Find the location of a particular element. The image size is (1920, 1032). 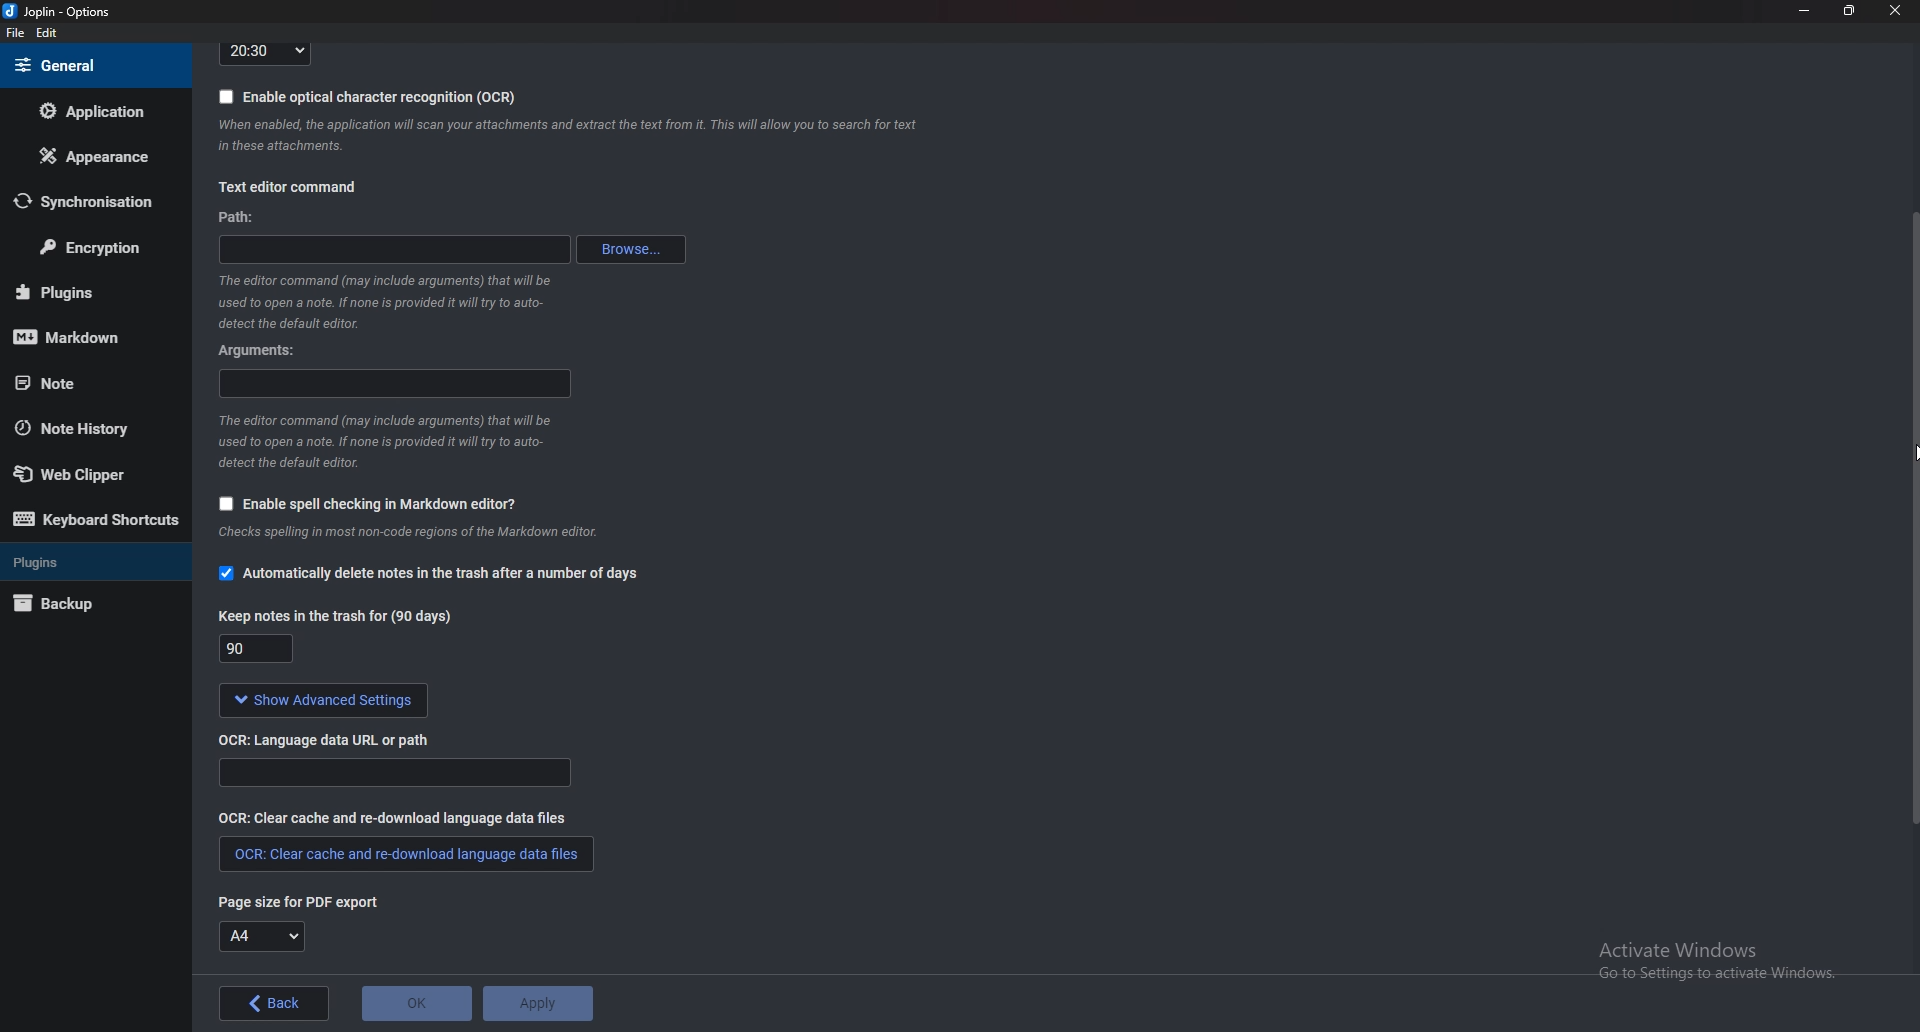

path is located at coordinates (239, 218).